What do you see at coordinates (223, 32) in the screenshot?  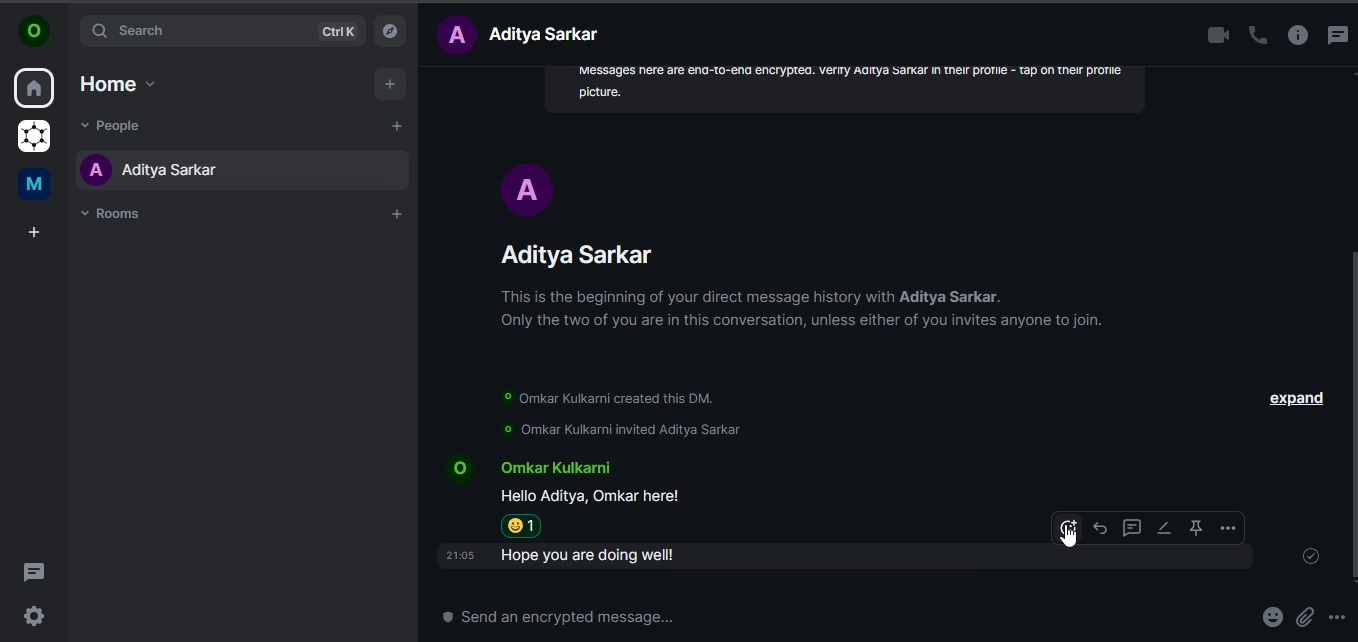 I see `search` at bounding box center [223, 32].